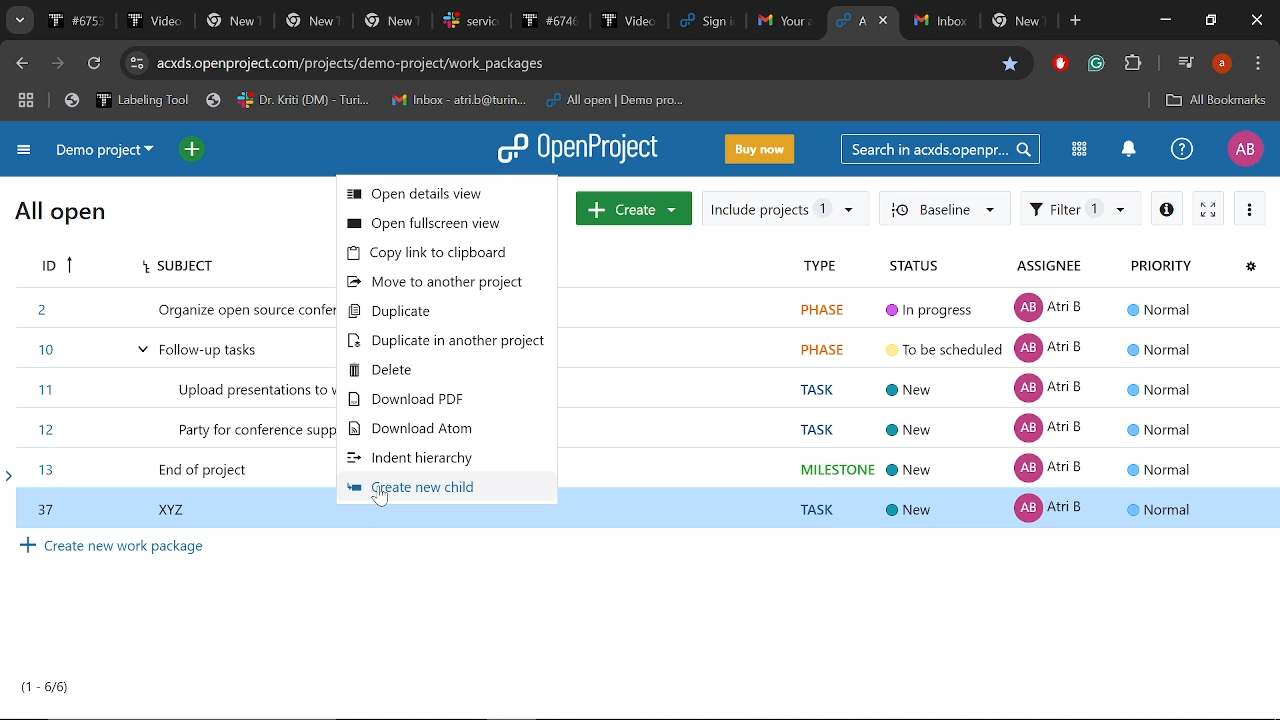  I want to click on Minimize, so click(1168, 20).